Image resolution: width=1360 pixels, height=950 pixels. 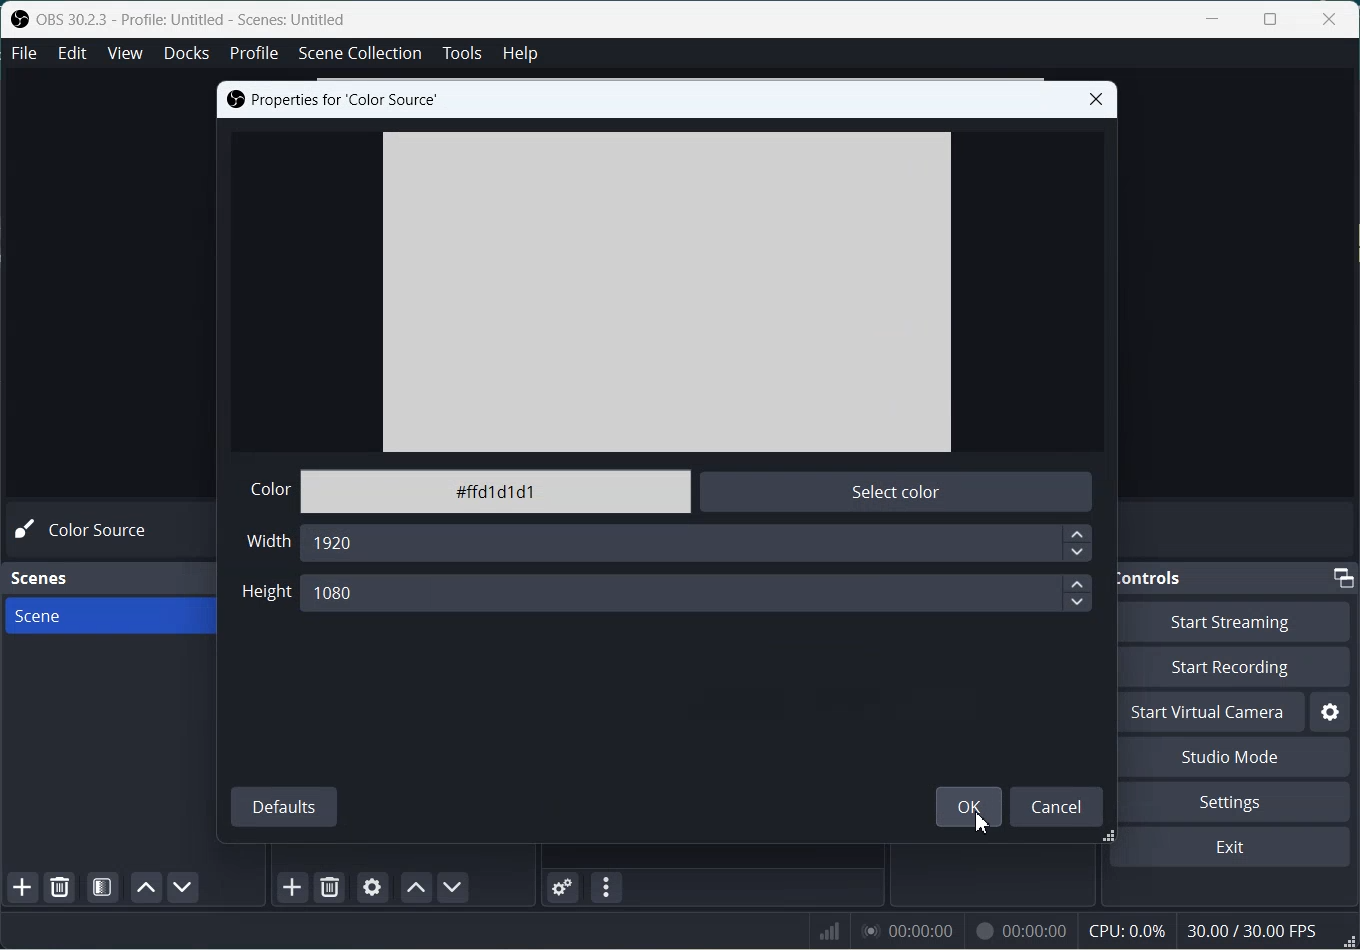 I want to click on Width, so click(x=268, y=543).